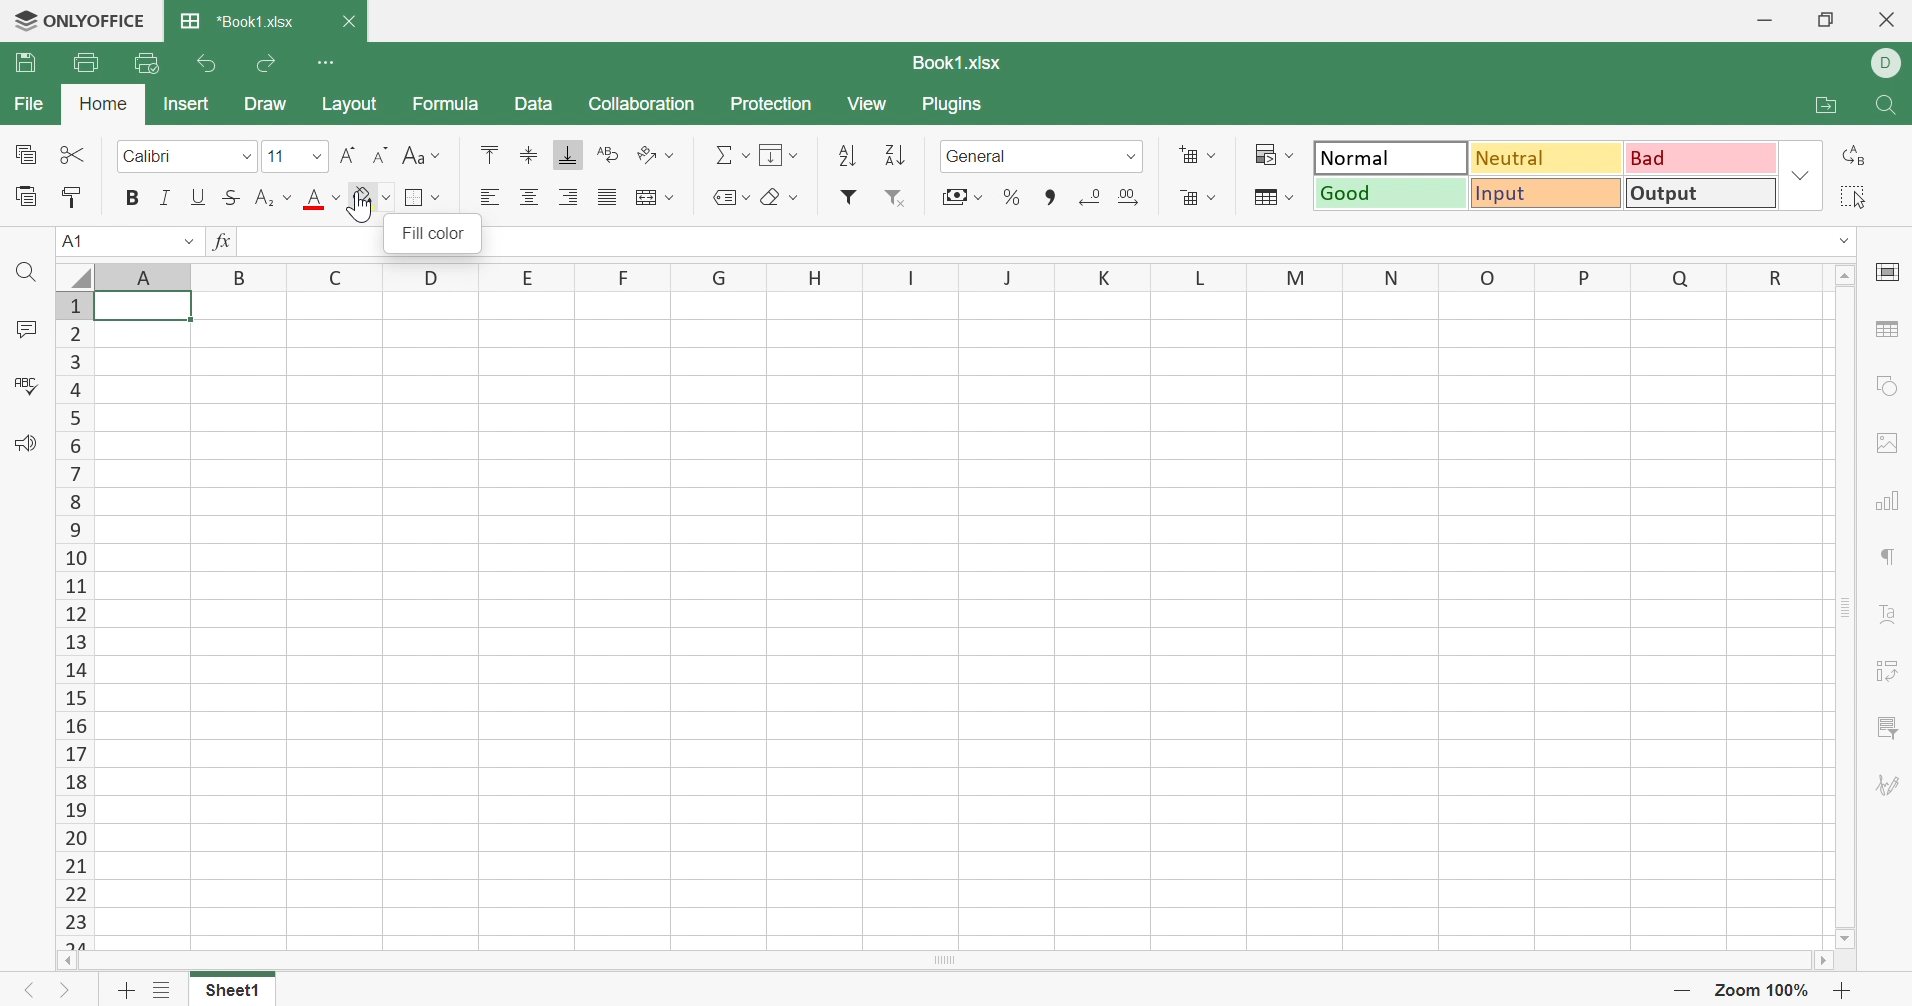 The height and width of the screenshot is (1006, 1912). I want to click on Conditional formatting, so click(1272, 154).